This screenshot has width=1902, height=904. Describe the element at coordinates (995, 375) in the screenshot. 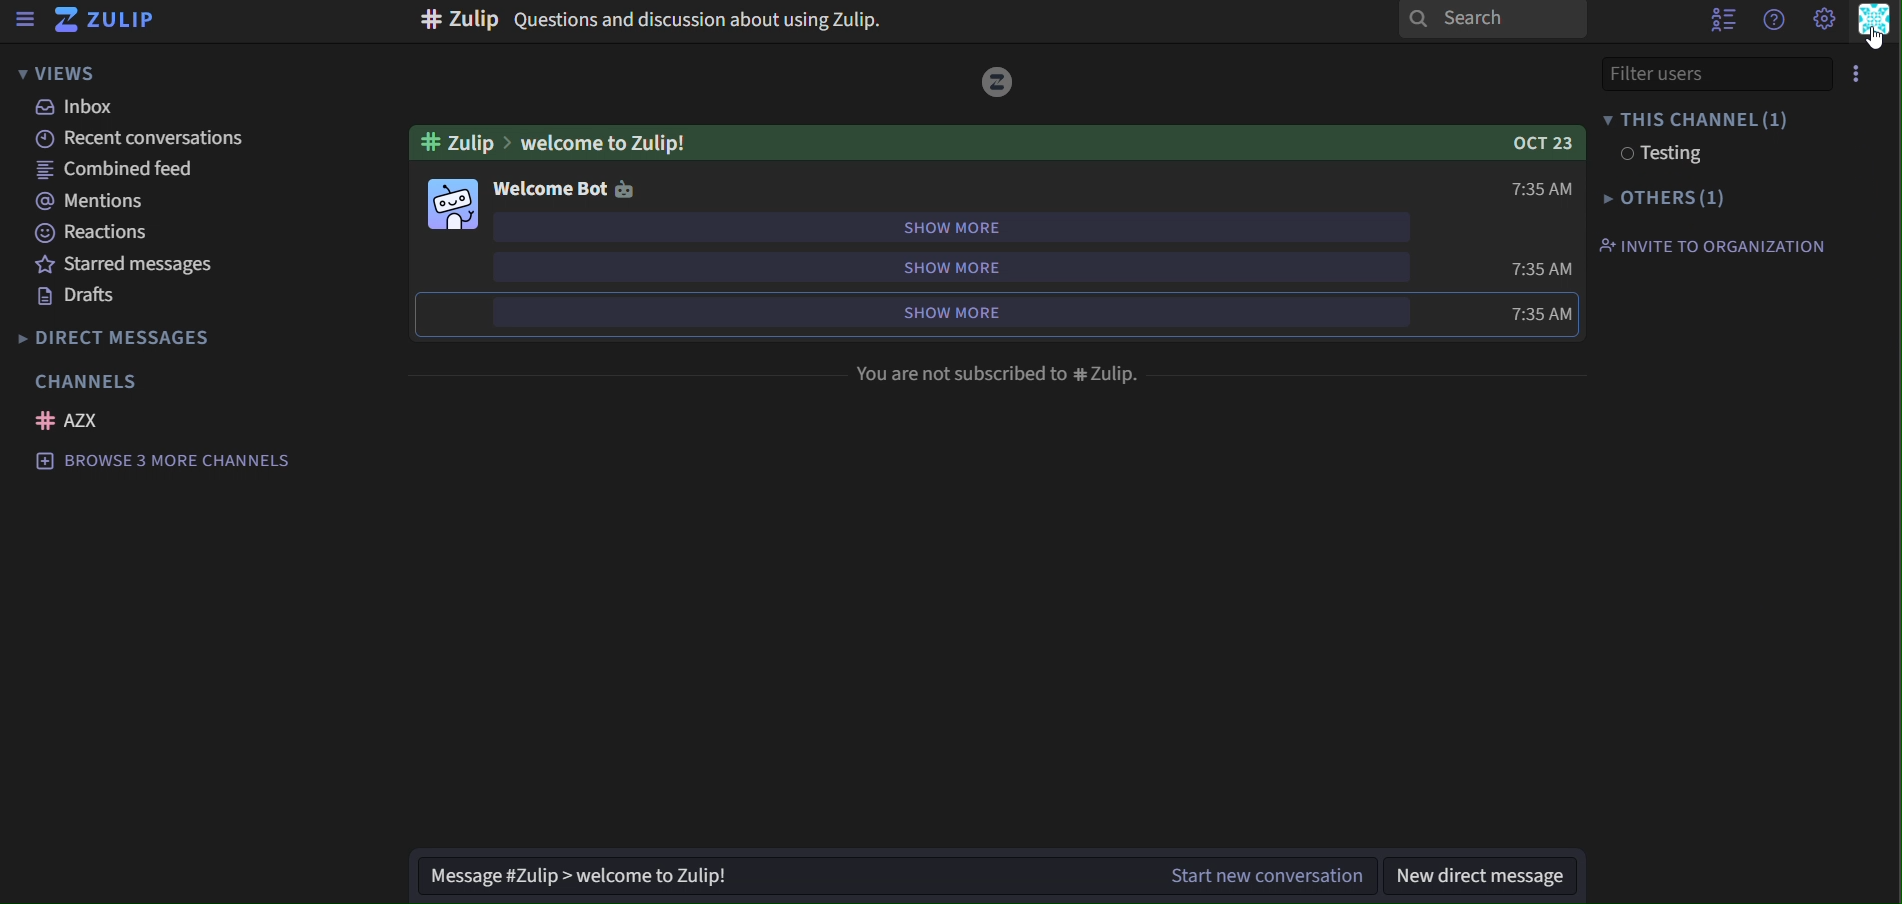

I see `You are not subcribed to #zulip` at that location.